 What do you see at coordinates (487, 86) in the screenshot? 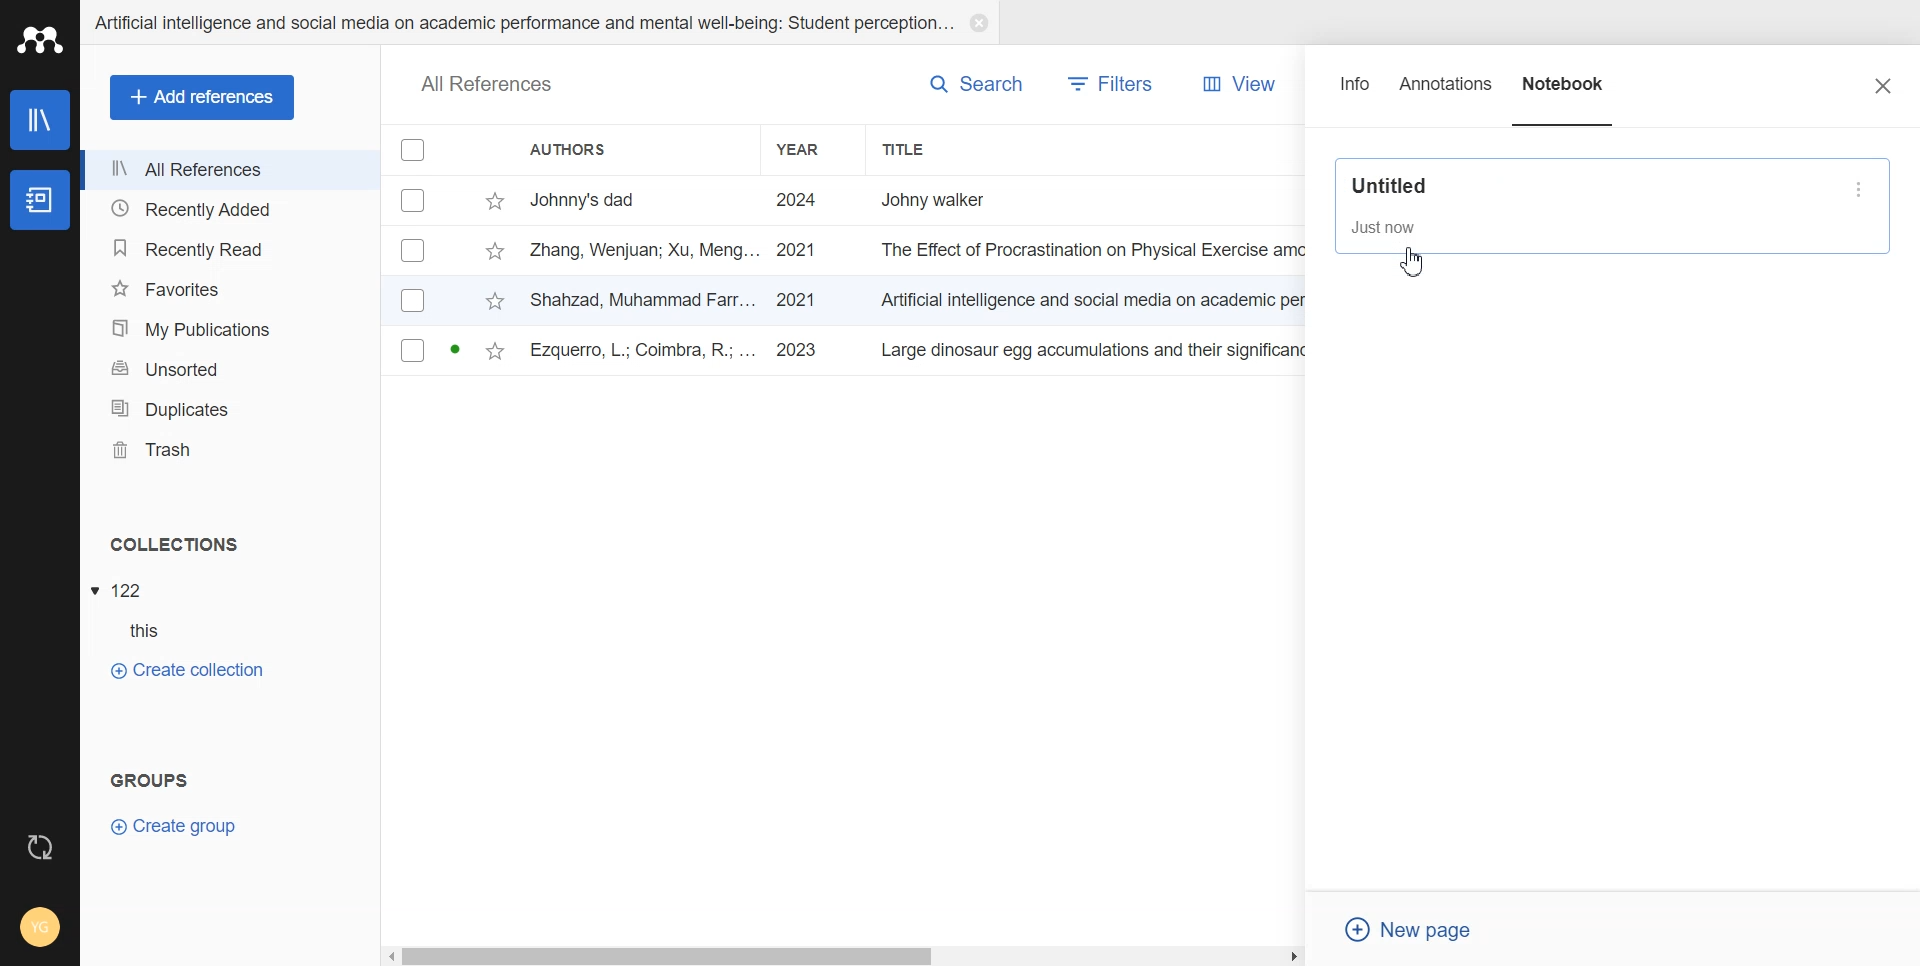
I see `all references` at bounding box center [487, 86].